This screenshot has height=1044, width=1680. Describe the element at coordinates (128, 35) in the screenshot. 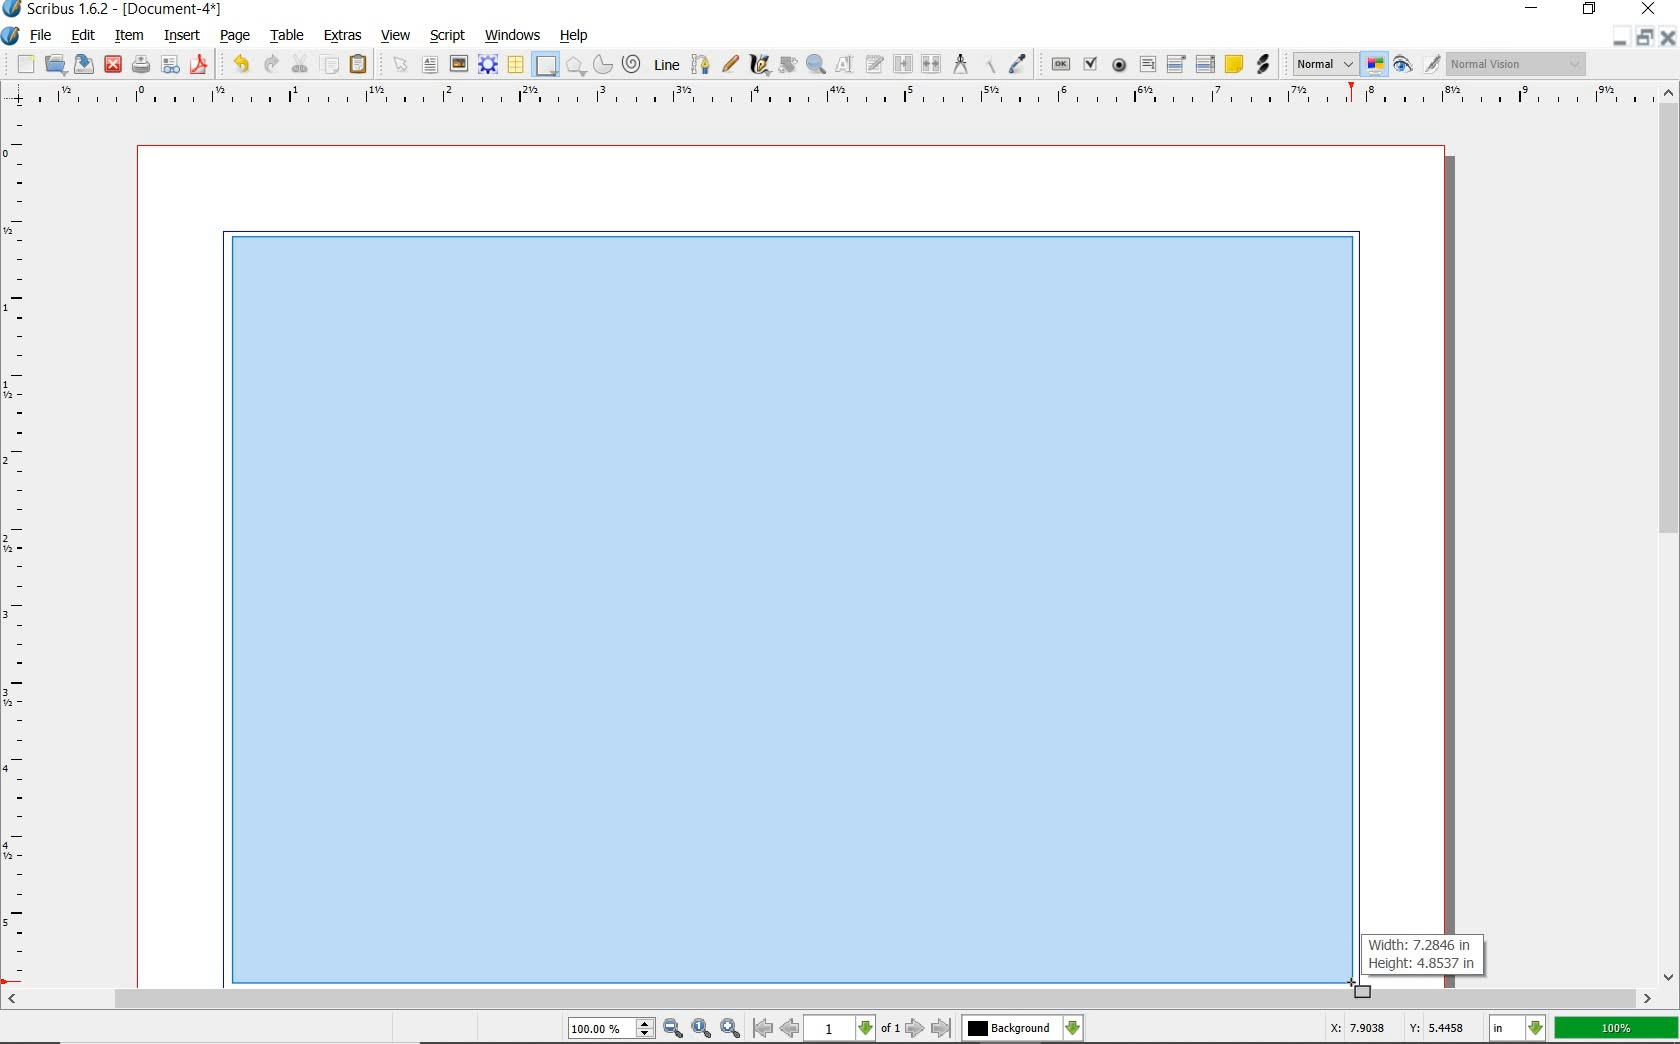

I see `item` at that location.